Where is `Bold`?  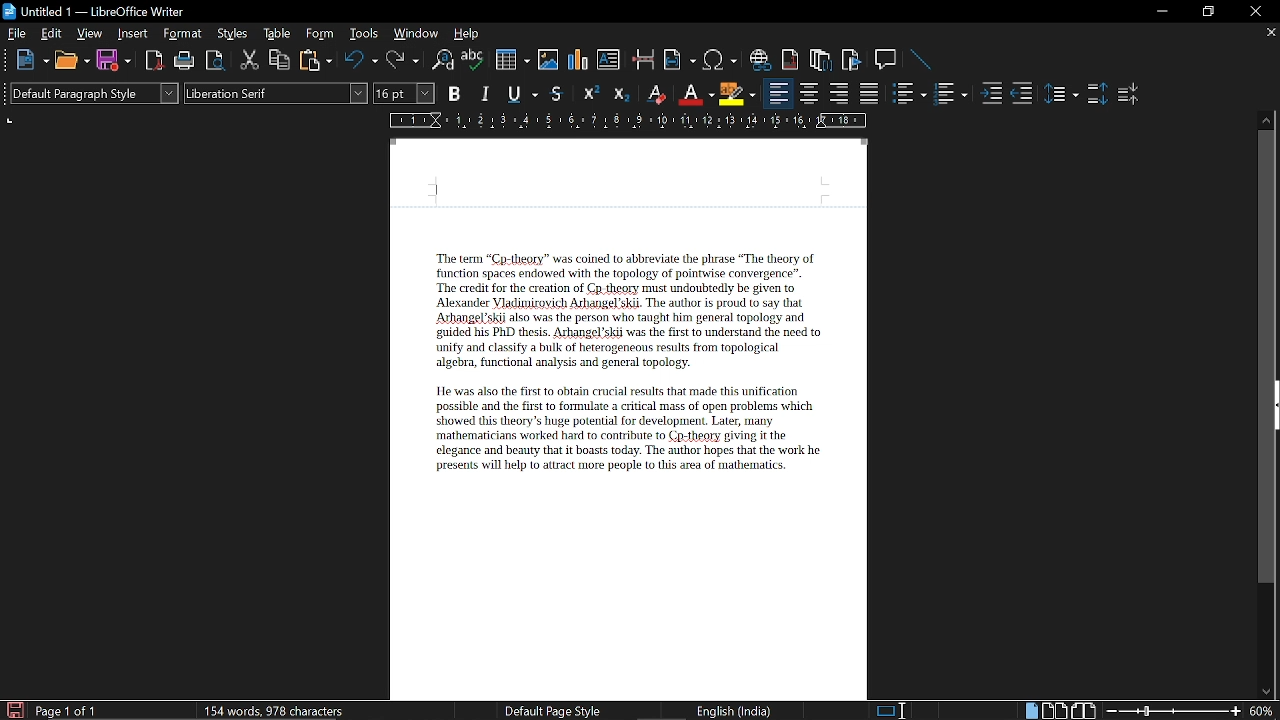
Bold is located at coordinates (455, 94).